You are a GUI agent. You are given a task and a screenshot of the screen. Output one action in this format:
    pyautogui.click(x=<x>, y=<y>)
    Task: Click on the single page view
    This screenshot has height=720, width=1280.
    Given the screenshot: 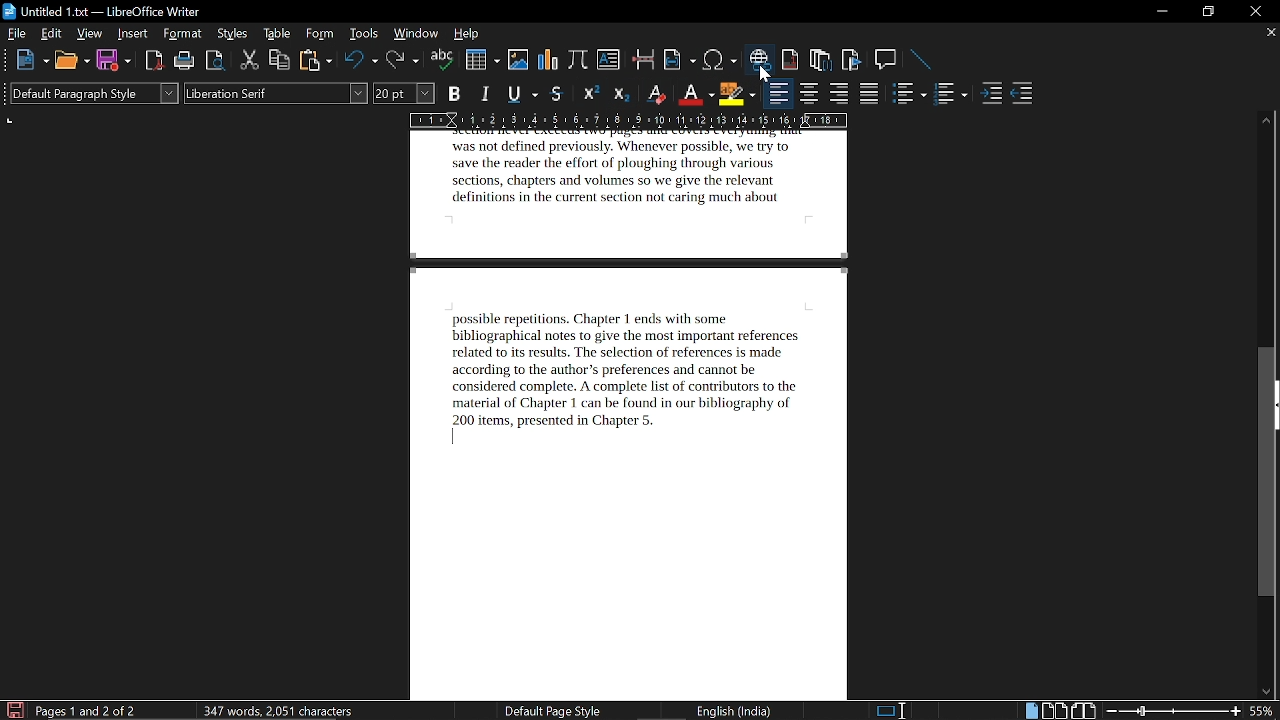 What is the action you would take?
    pyautogui.click(x=1030, y=710)
    